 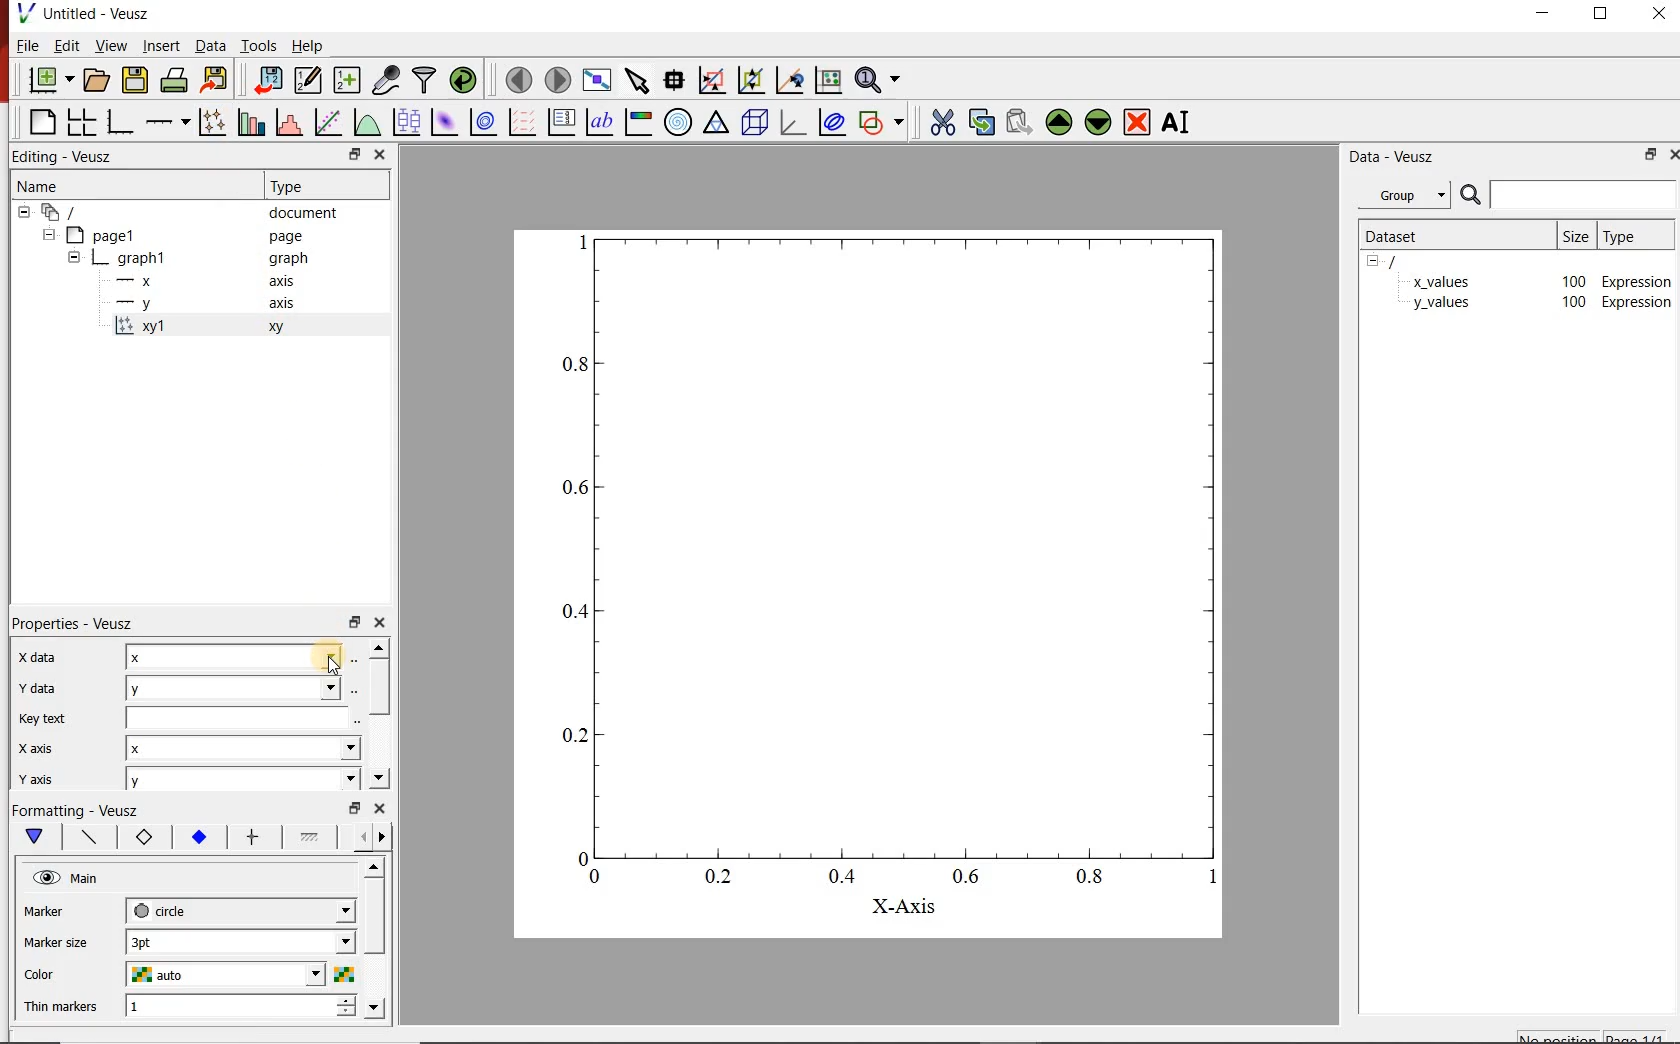 I want to click on import data into veusz, so click(x=268, y=80).